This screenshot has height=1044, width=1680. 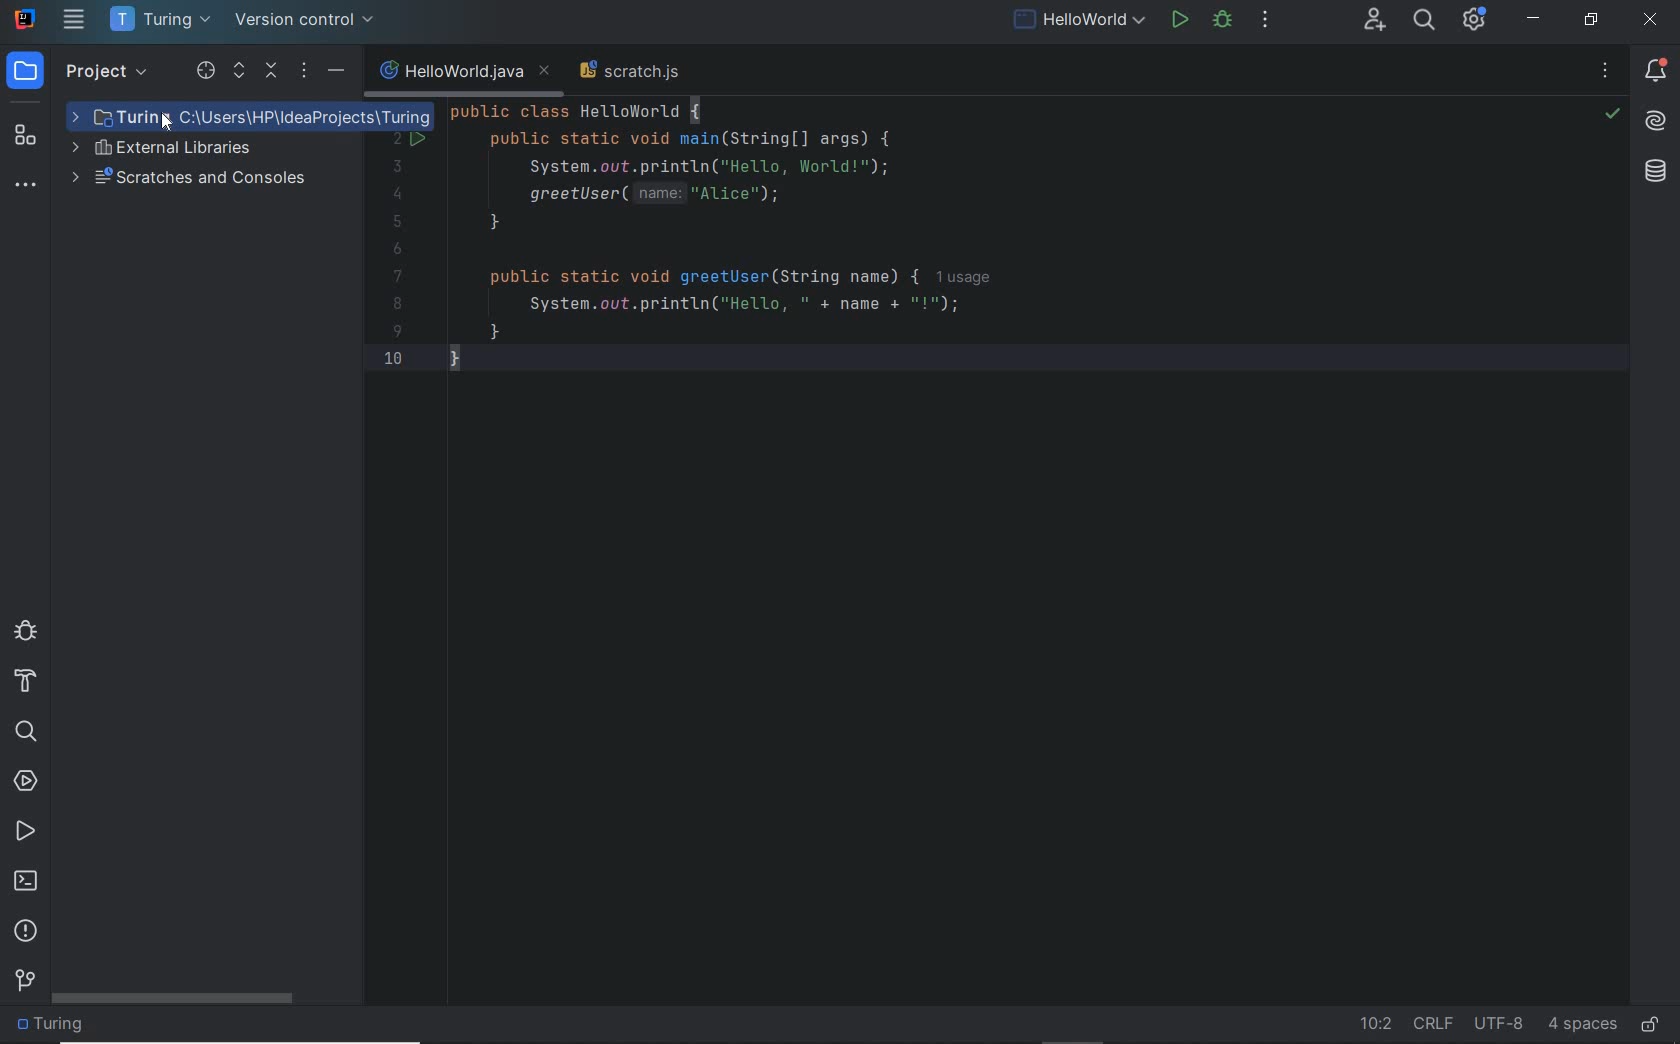 I want to click on scratch file, so click(x=632, y=69).